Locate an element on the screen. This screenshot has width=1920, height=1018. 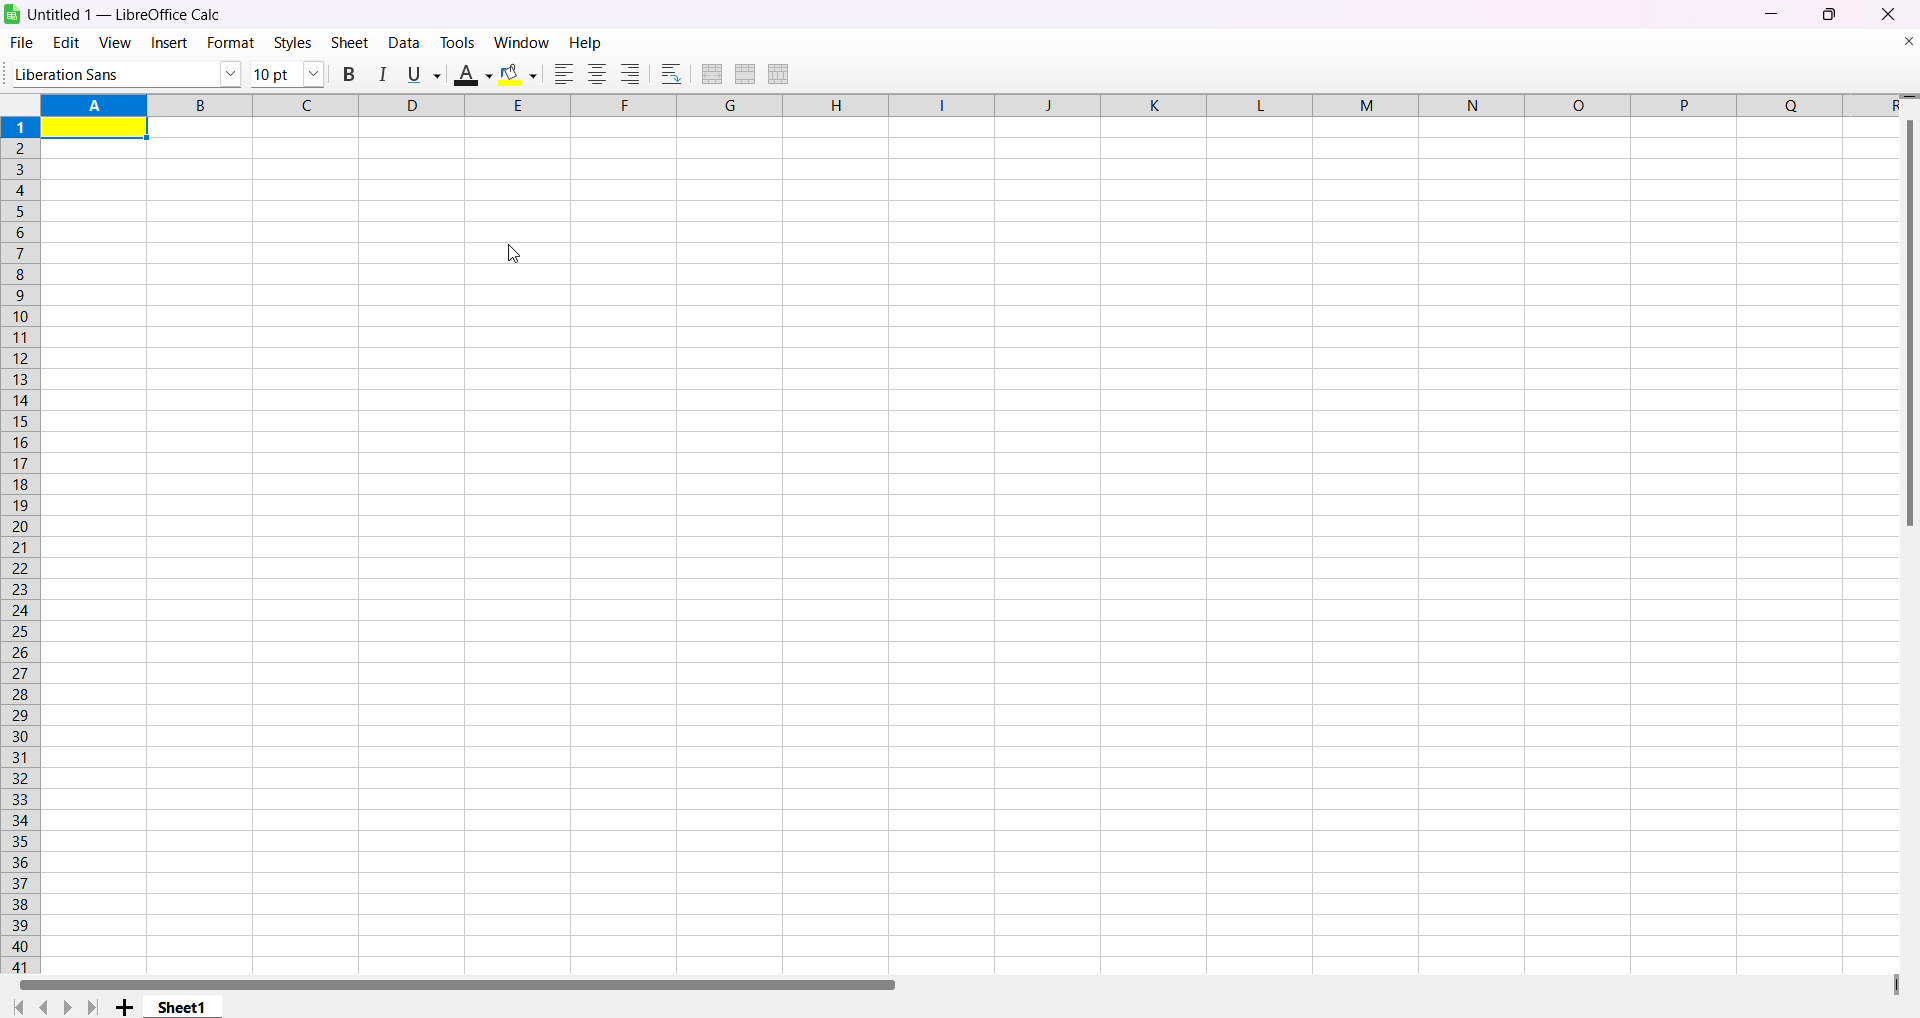
edit is located at coordinates (64, 41).